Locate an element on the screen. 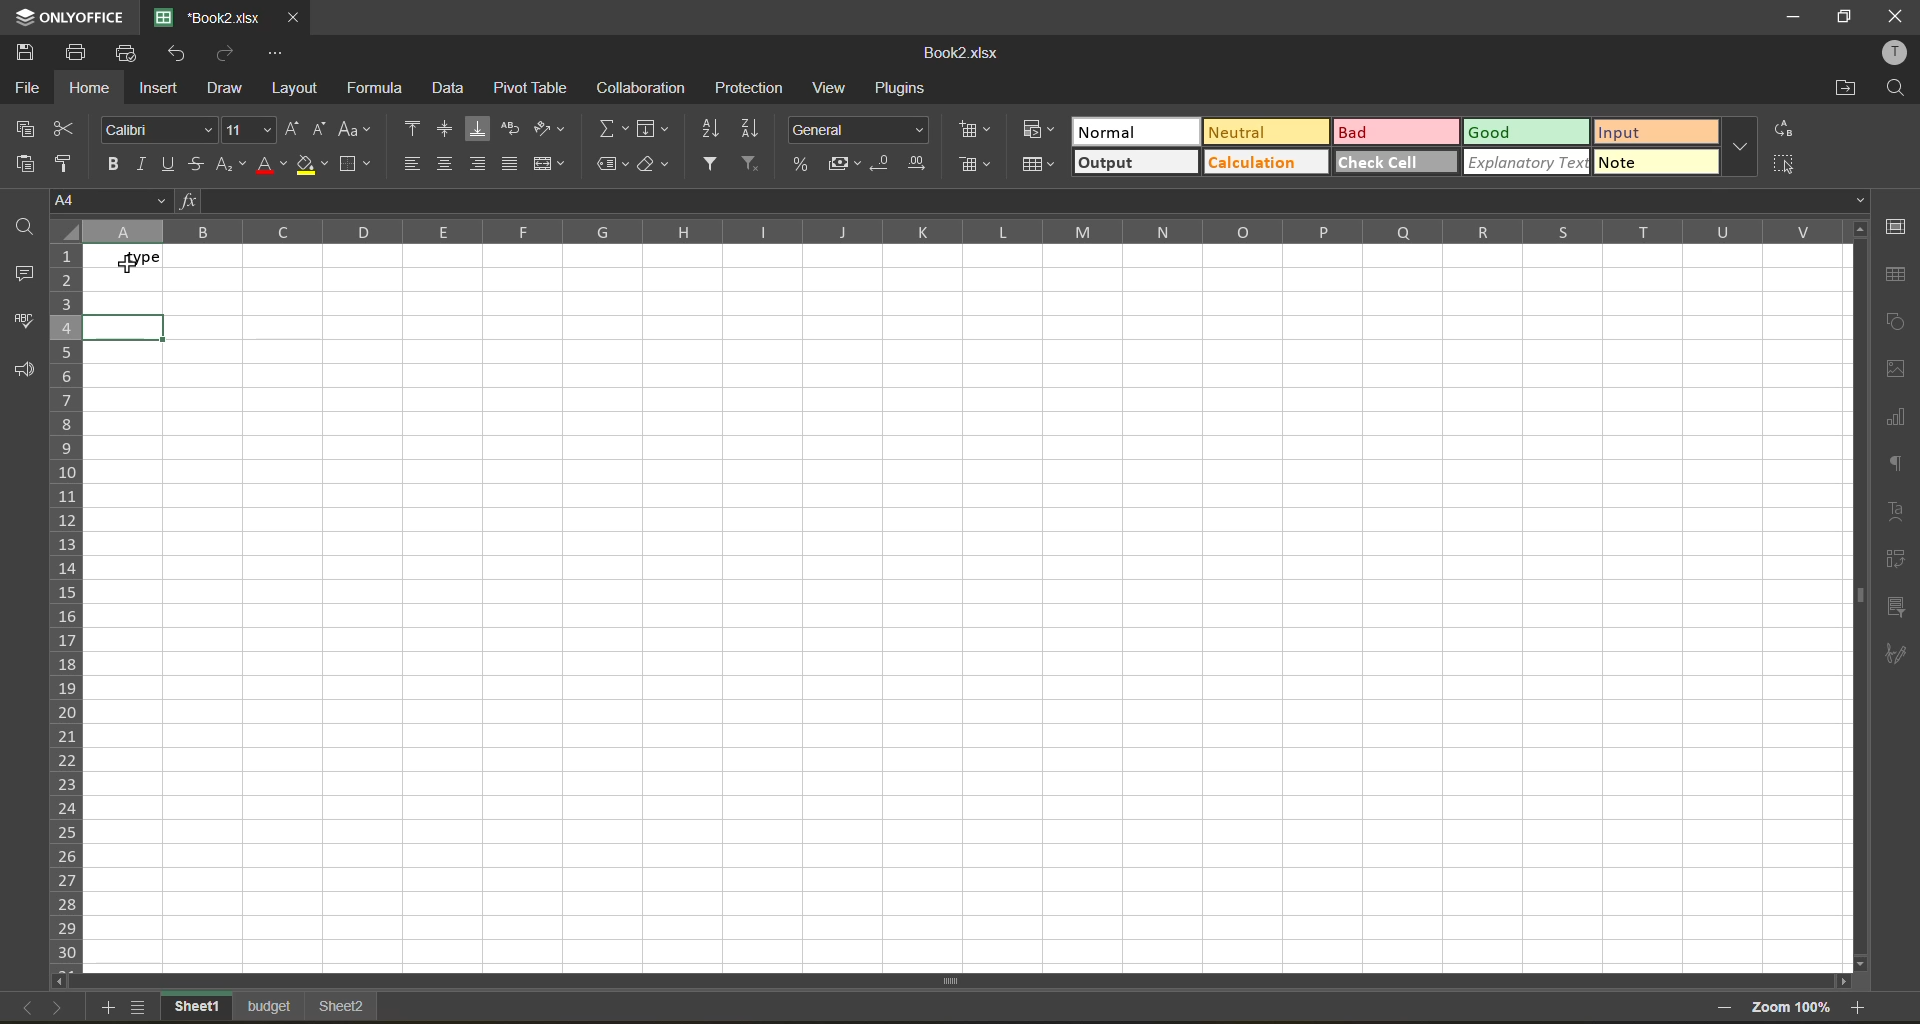  decrement size is located at coordinates (321, 129).